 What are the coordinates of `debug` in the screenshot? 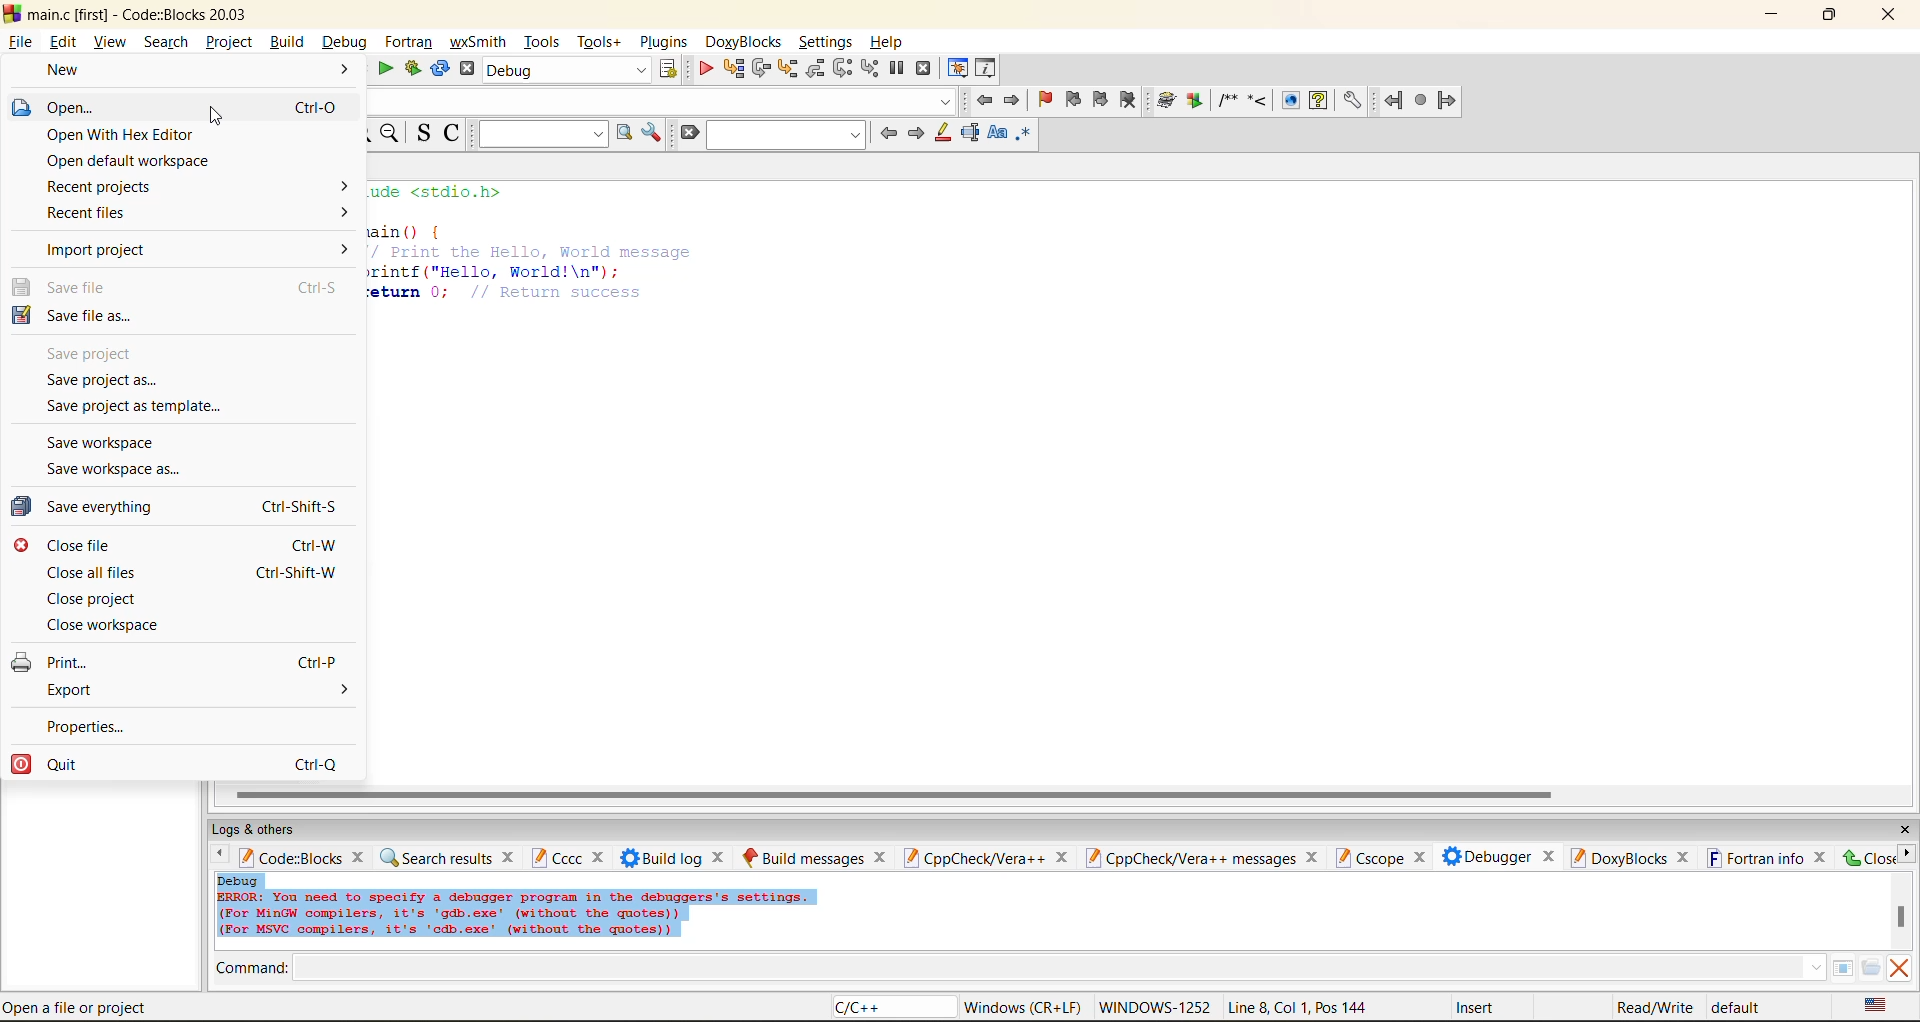 It's located at (239, 880).